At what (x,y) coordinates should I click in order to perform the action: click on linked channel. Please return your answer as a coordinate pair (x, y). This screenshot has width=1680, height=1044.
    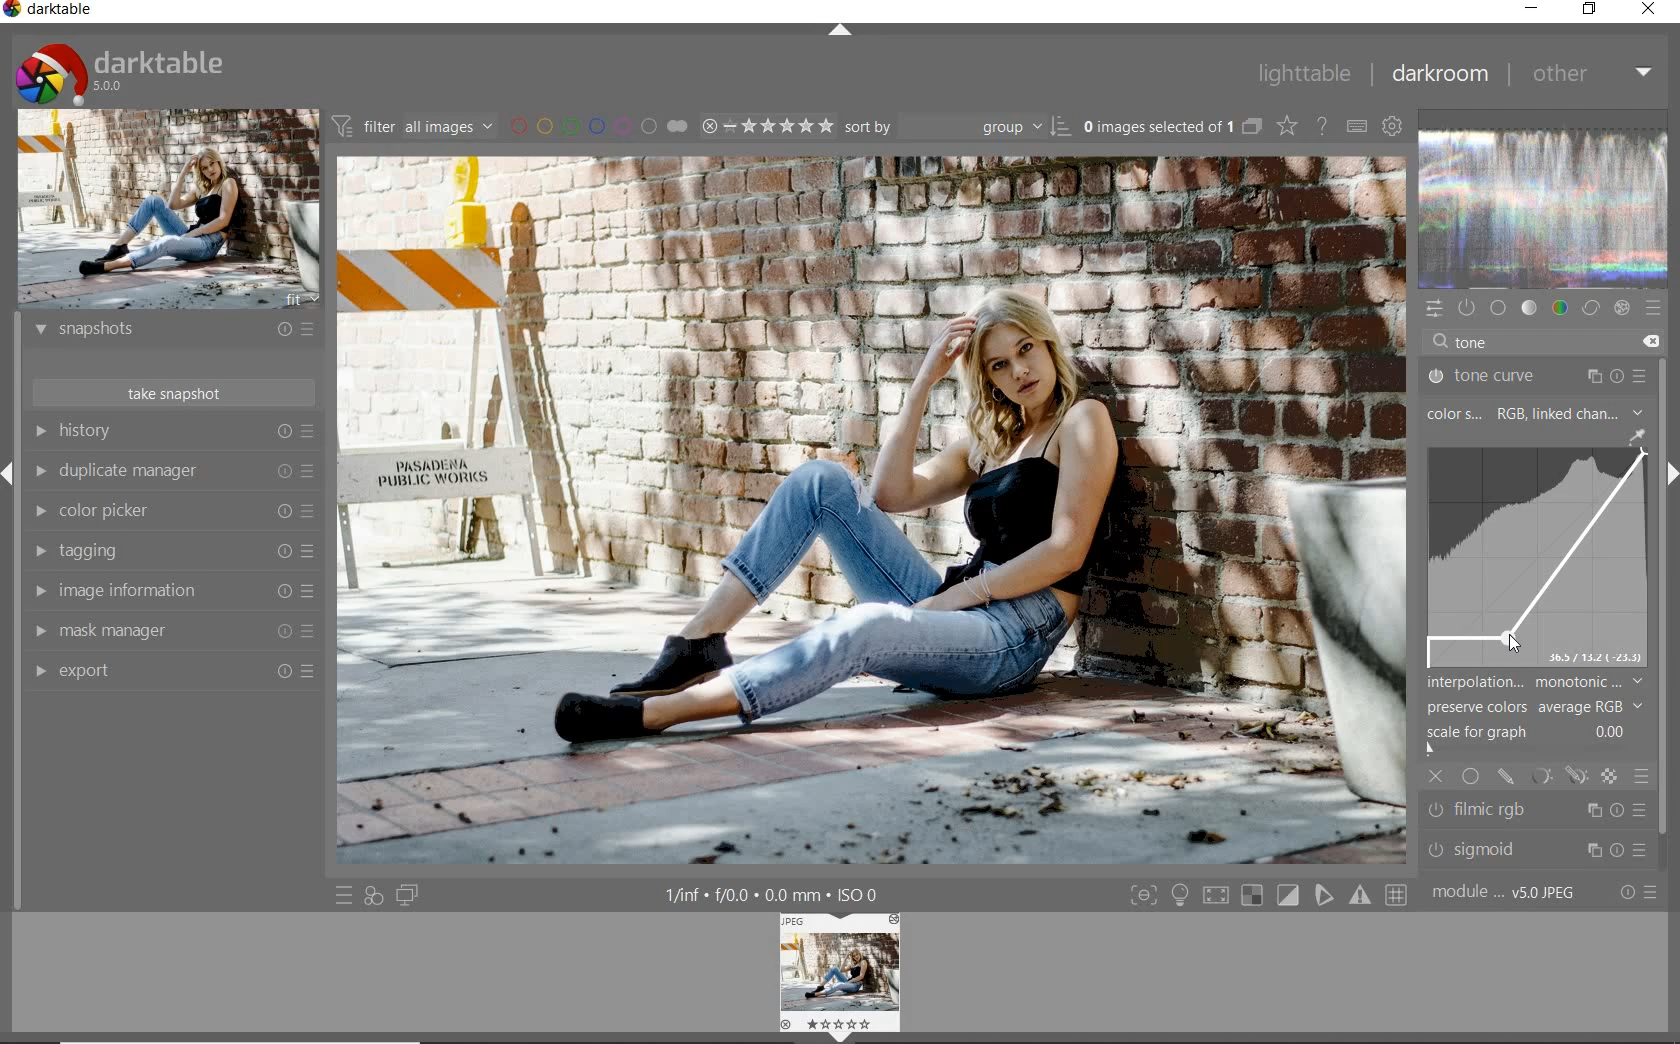
    Looking at the image, I should click on (1593, 412).